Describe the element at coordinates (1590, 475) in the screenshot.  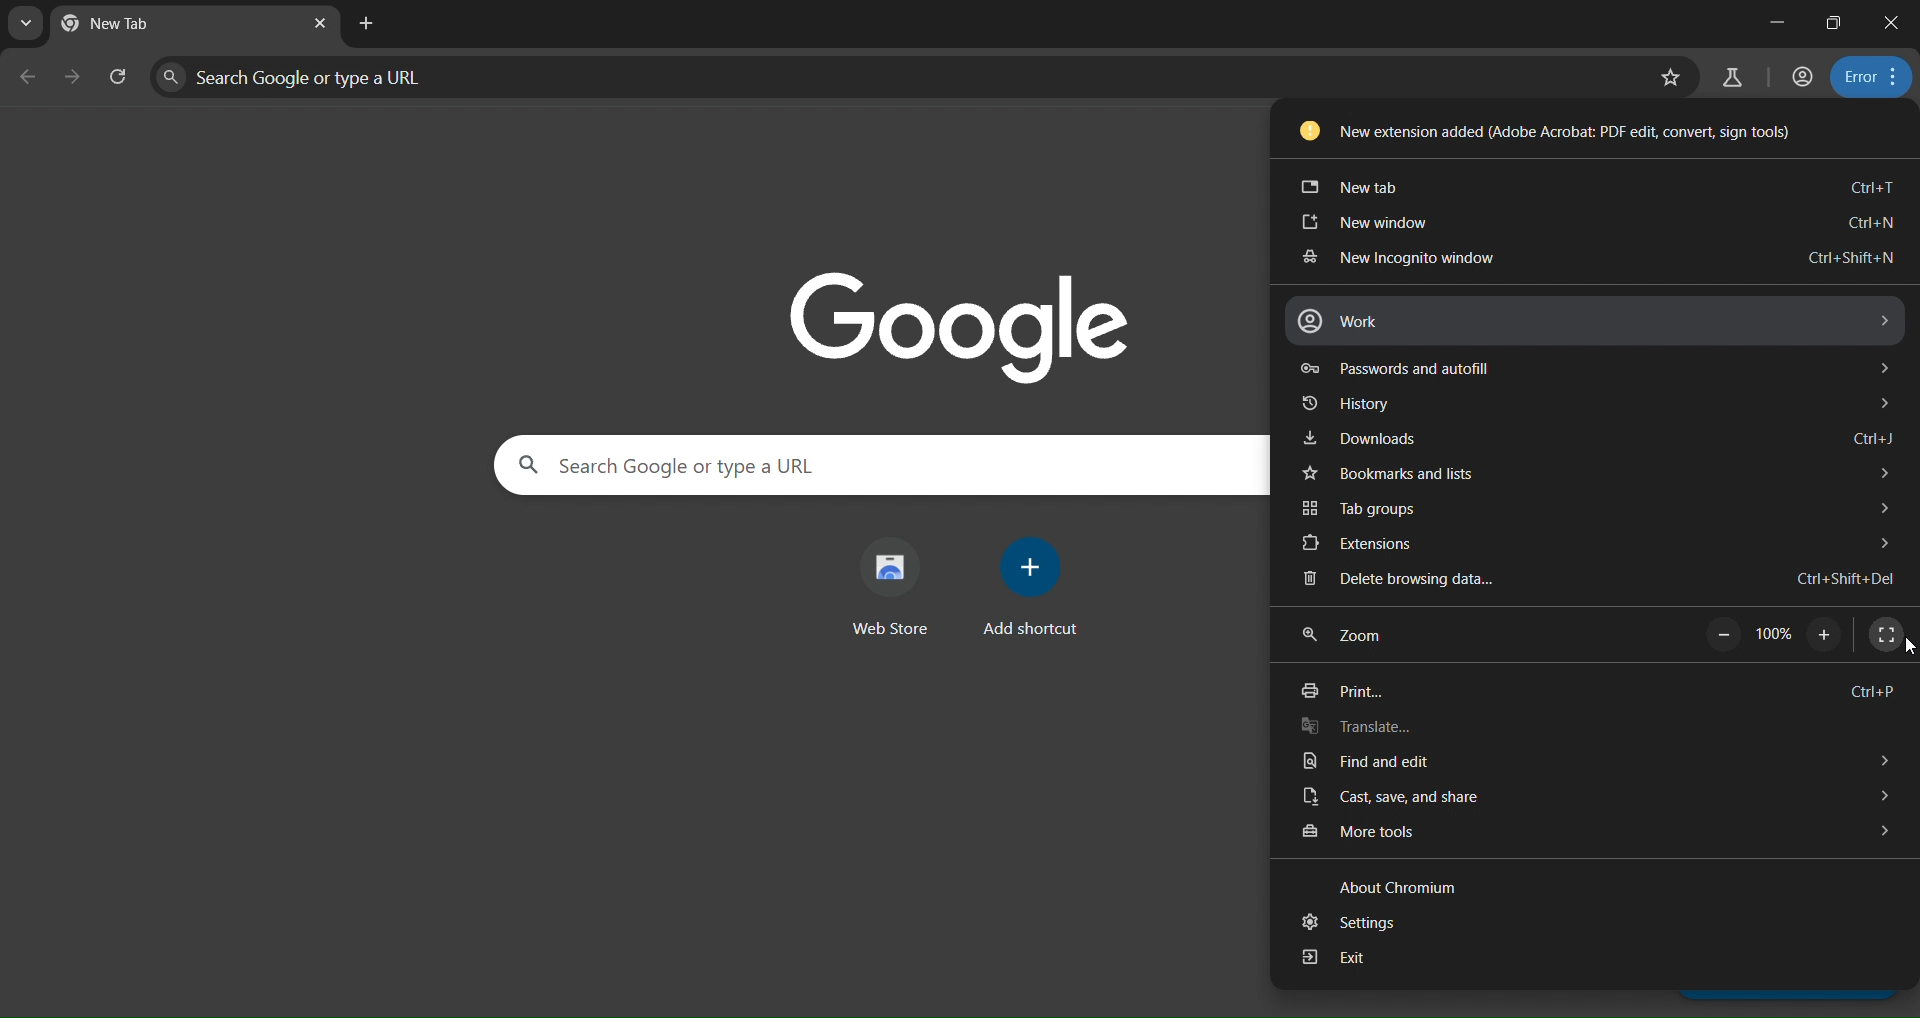
I see `bookmarks and lists` at that location.